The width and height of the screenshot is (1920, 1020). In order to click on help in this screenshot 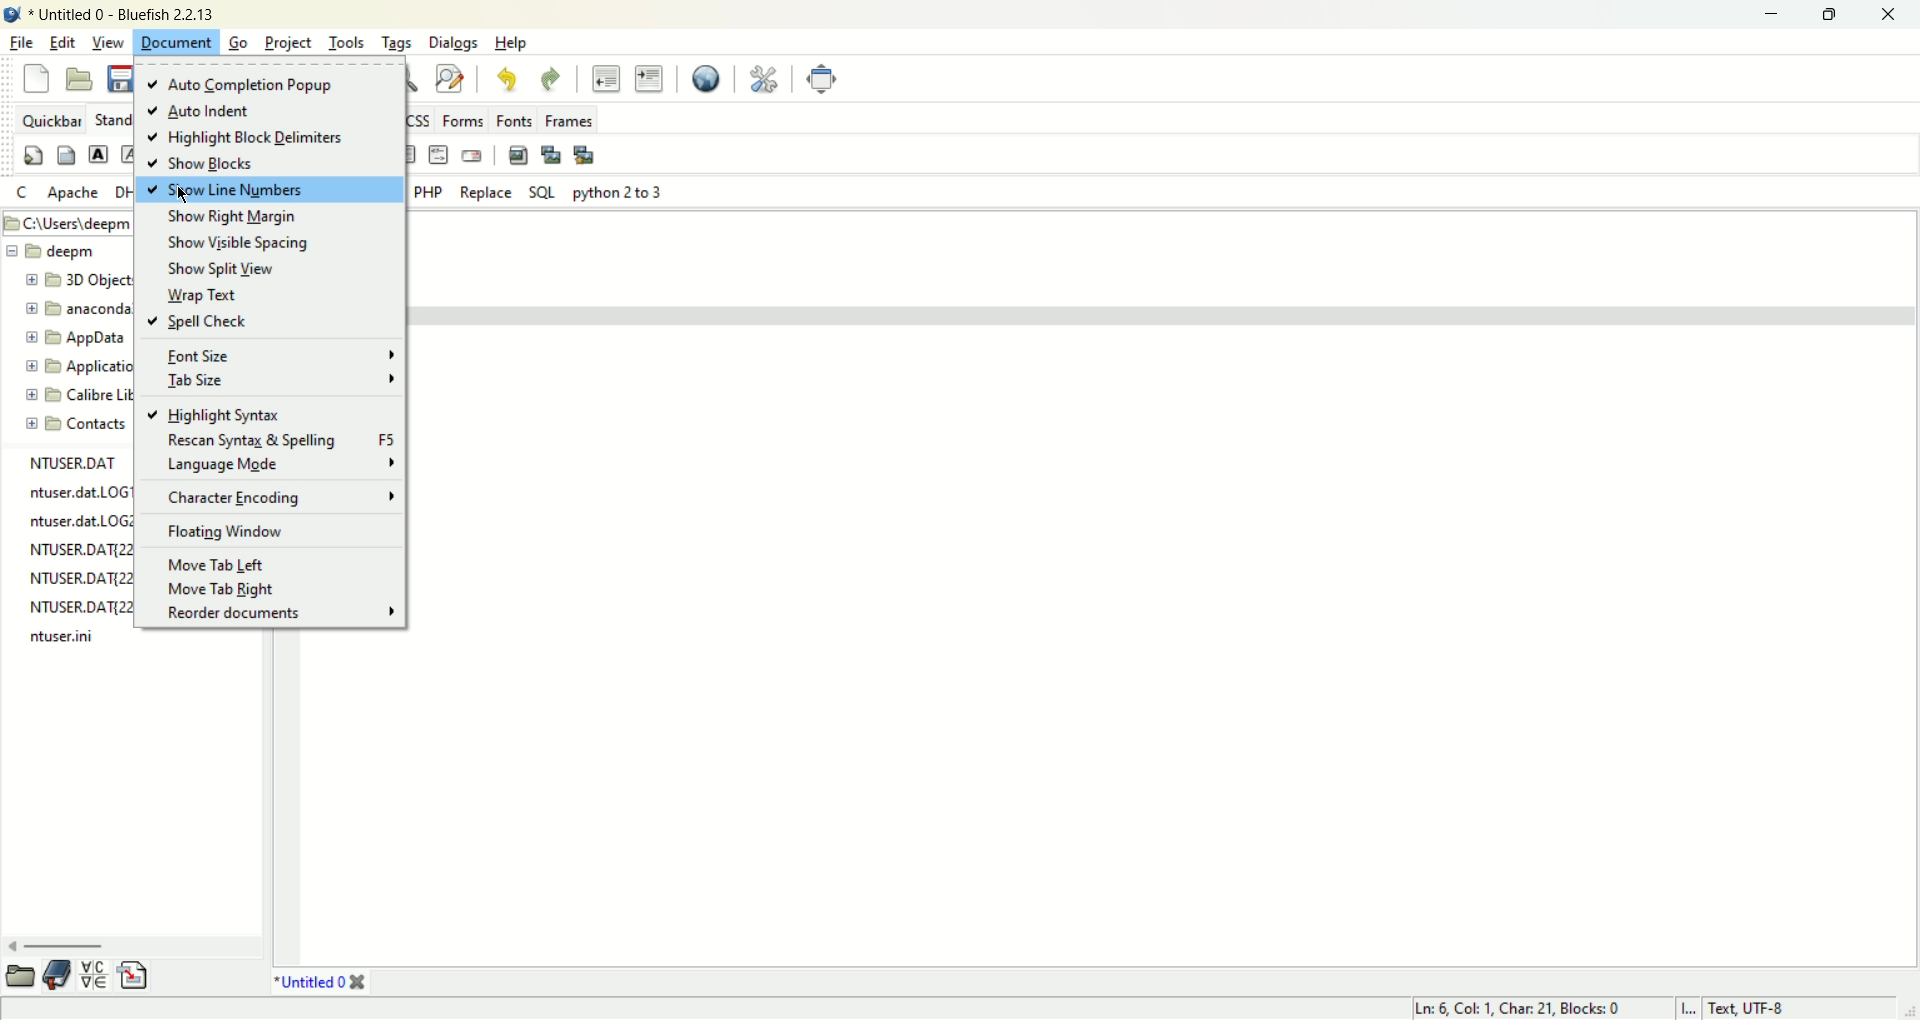, I will do `click(513, 43)`.